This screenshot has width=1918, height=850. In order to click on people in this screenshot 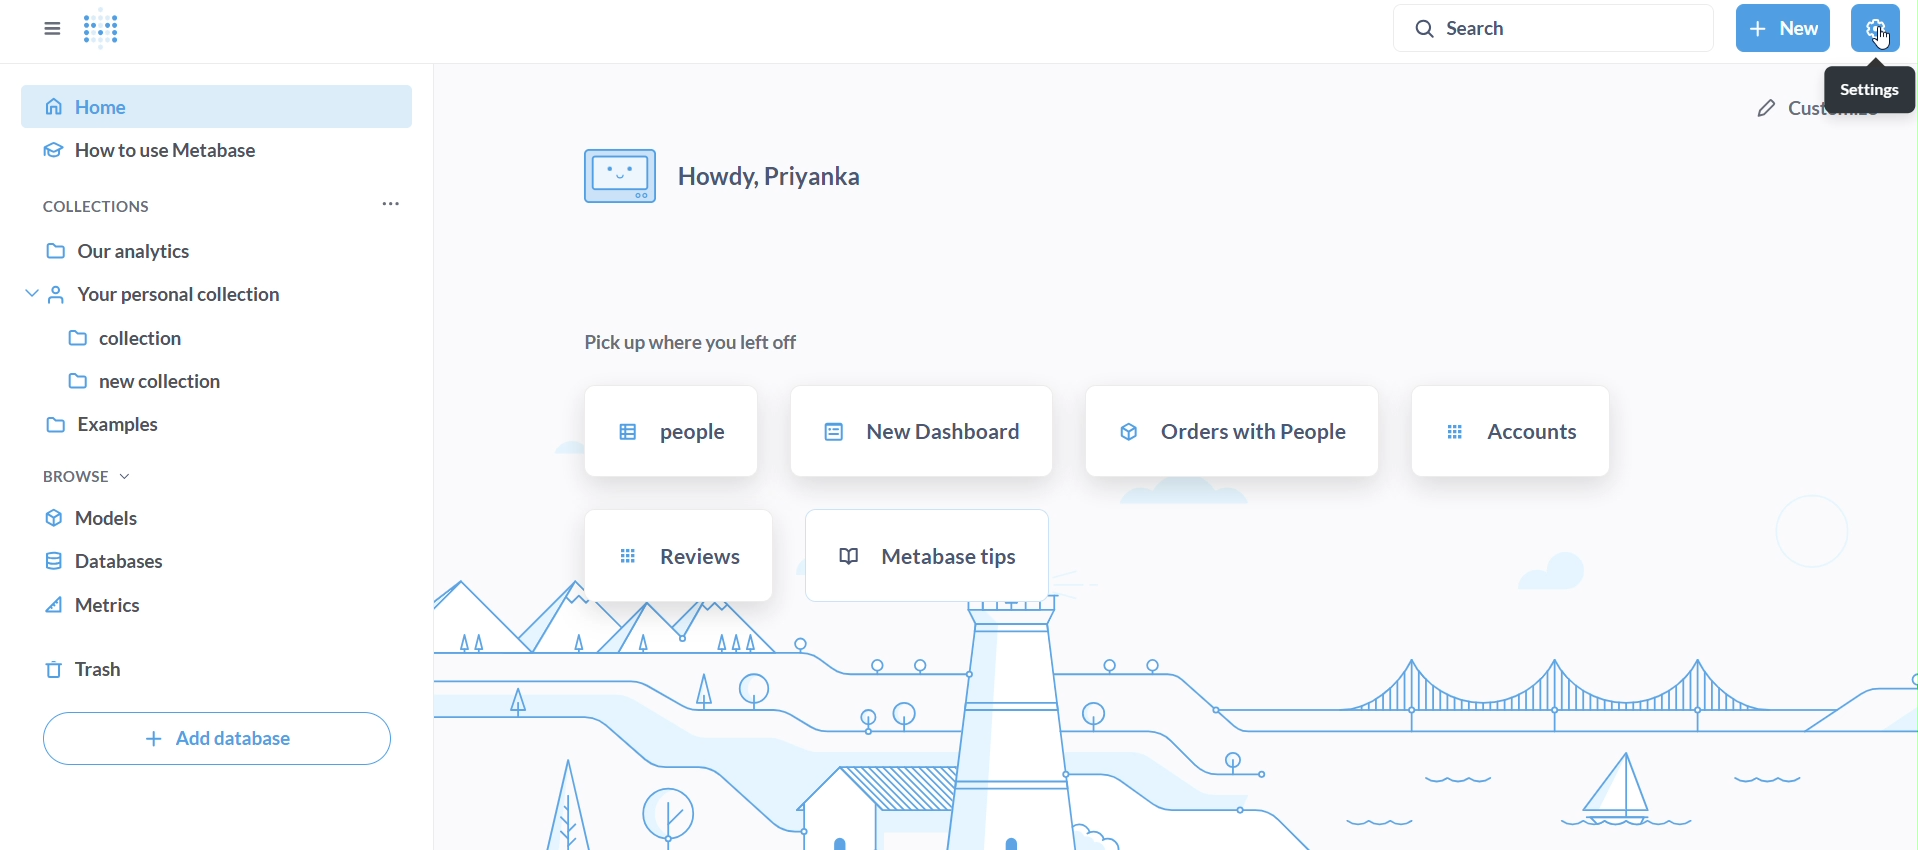, I will do `click(670, 432)`.